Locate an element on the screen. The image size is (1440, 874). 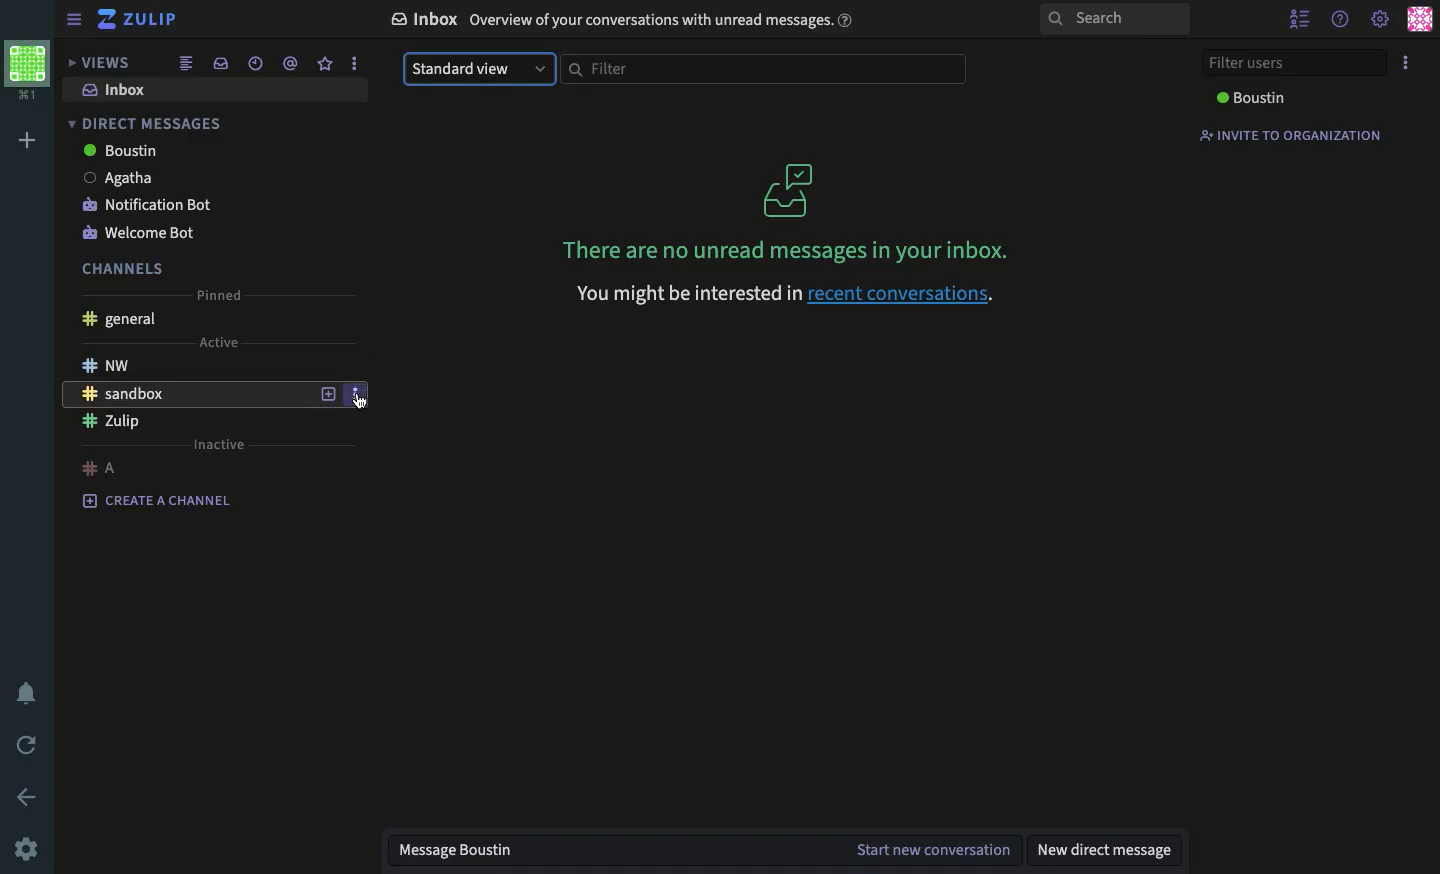
channels is located at coordinates (125, 268).